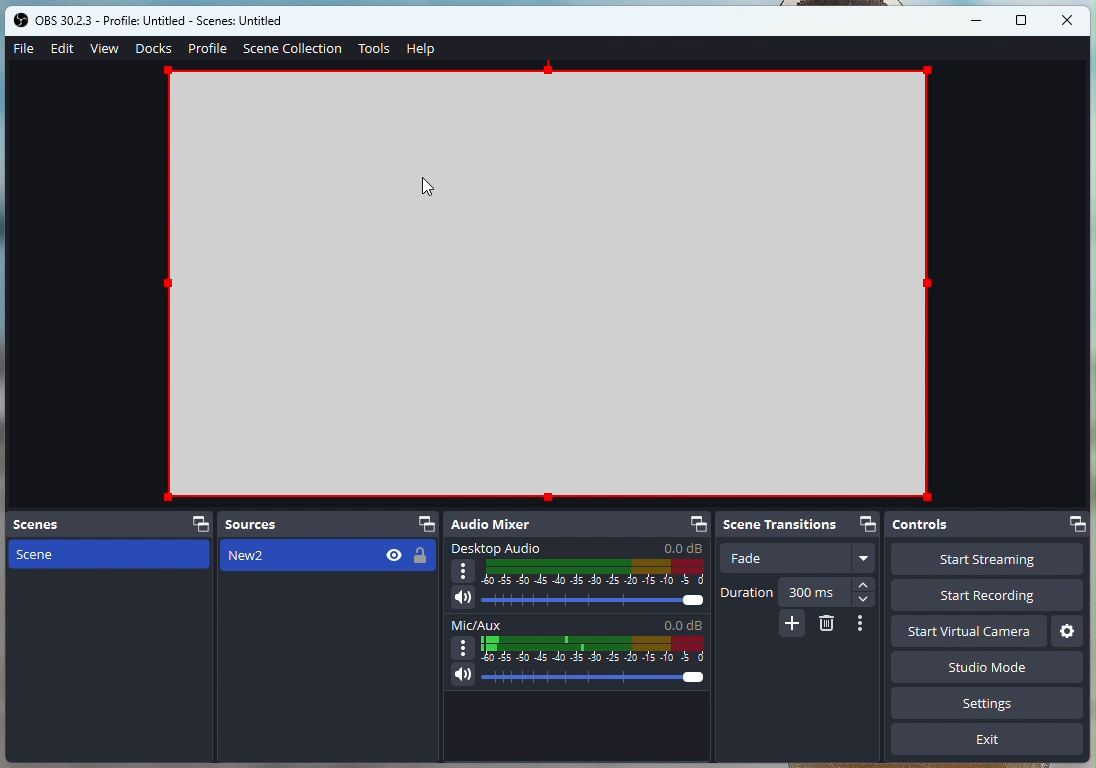 The height and width of the screenshot is (768, 1096). I want to click on SceneCollection, so click(294, 47).